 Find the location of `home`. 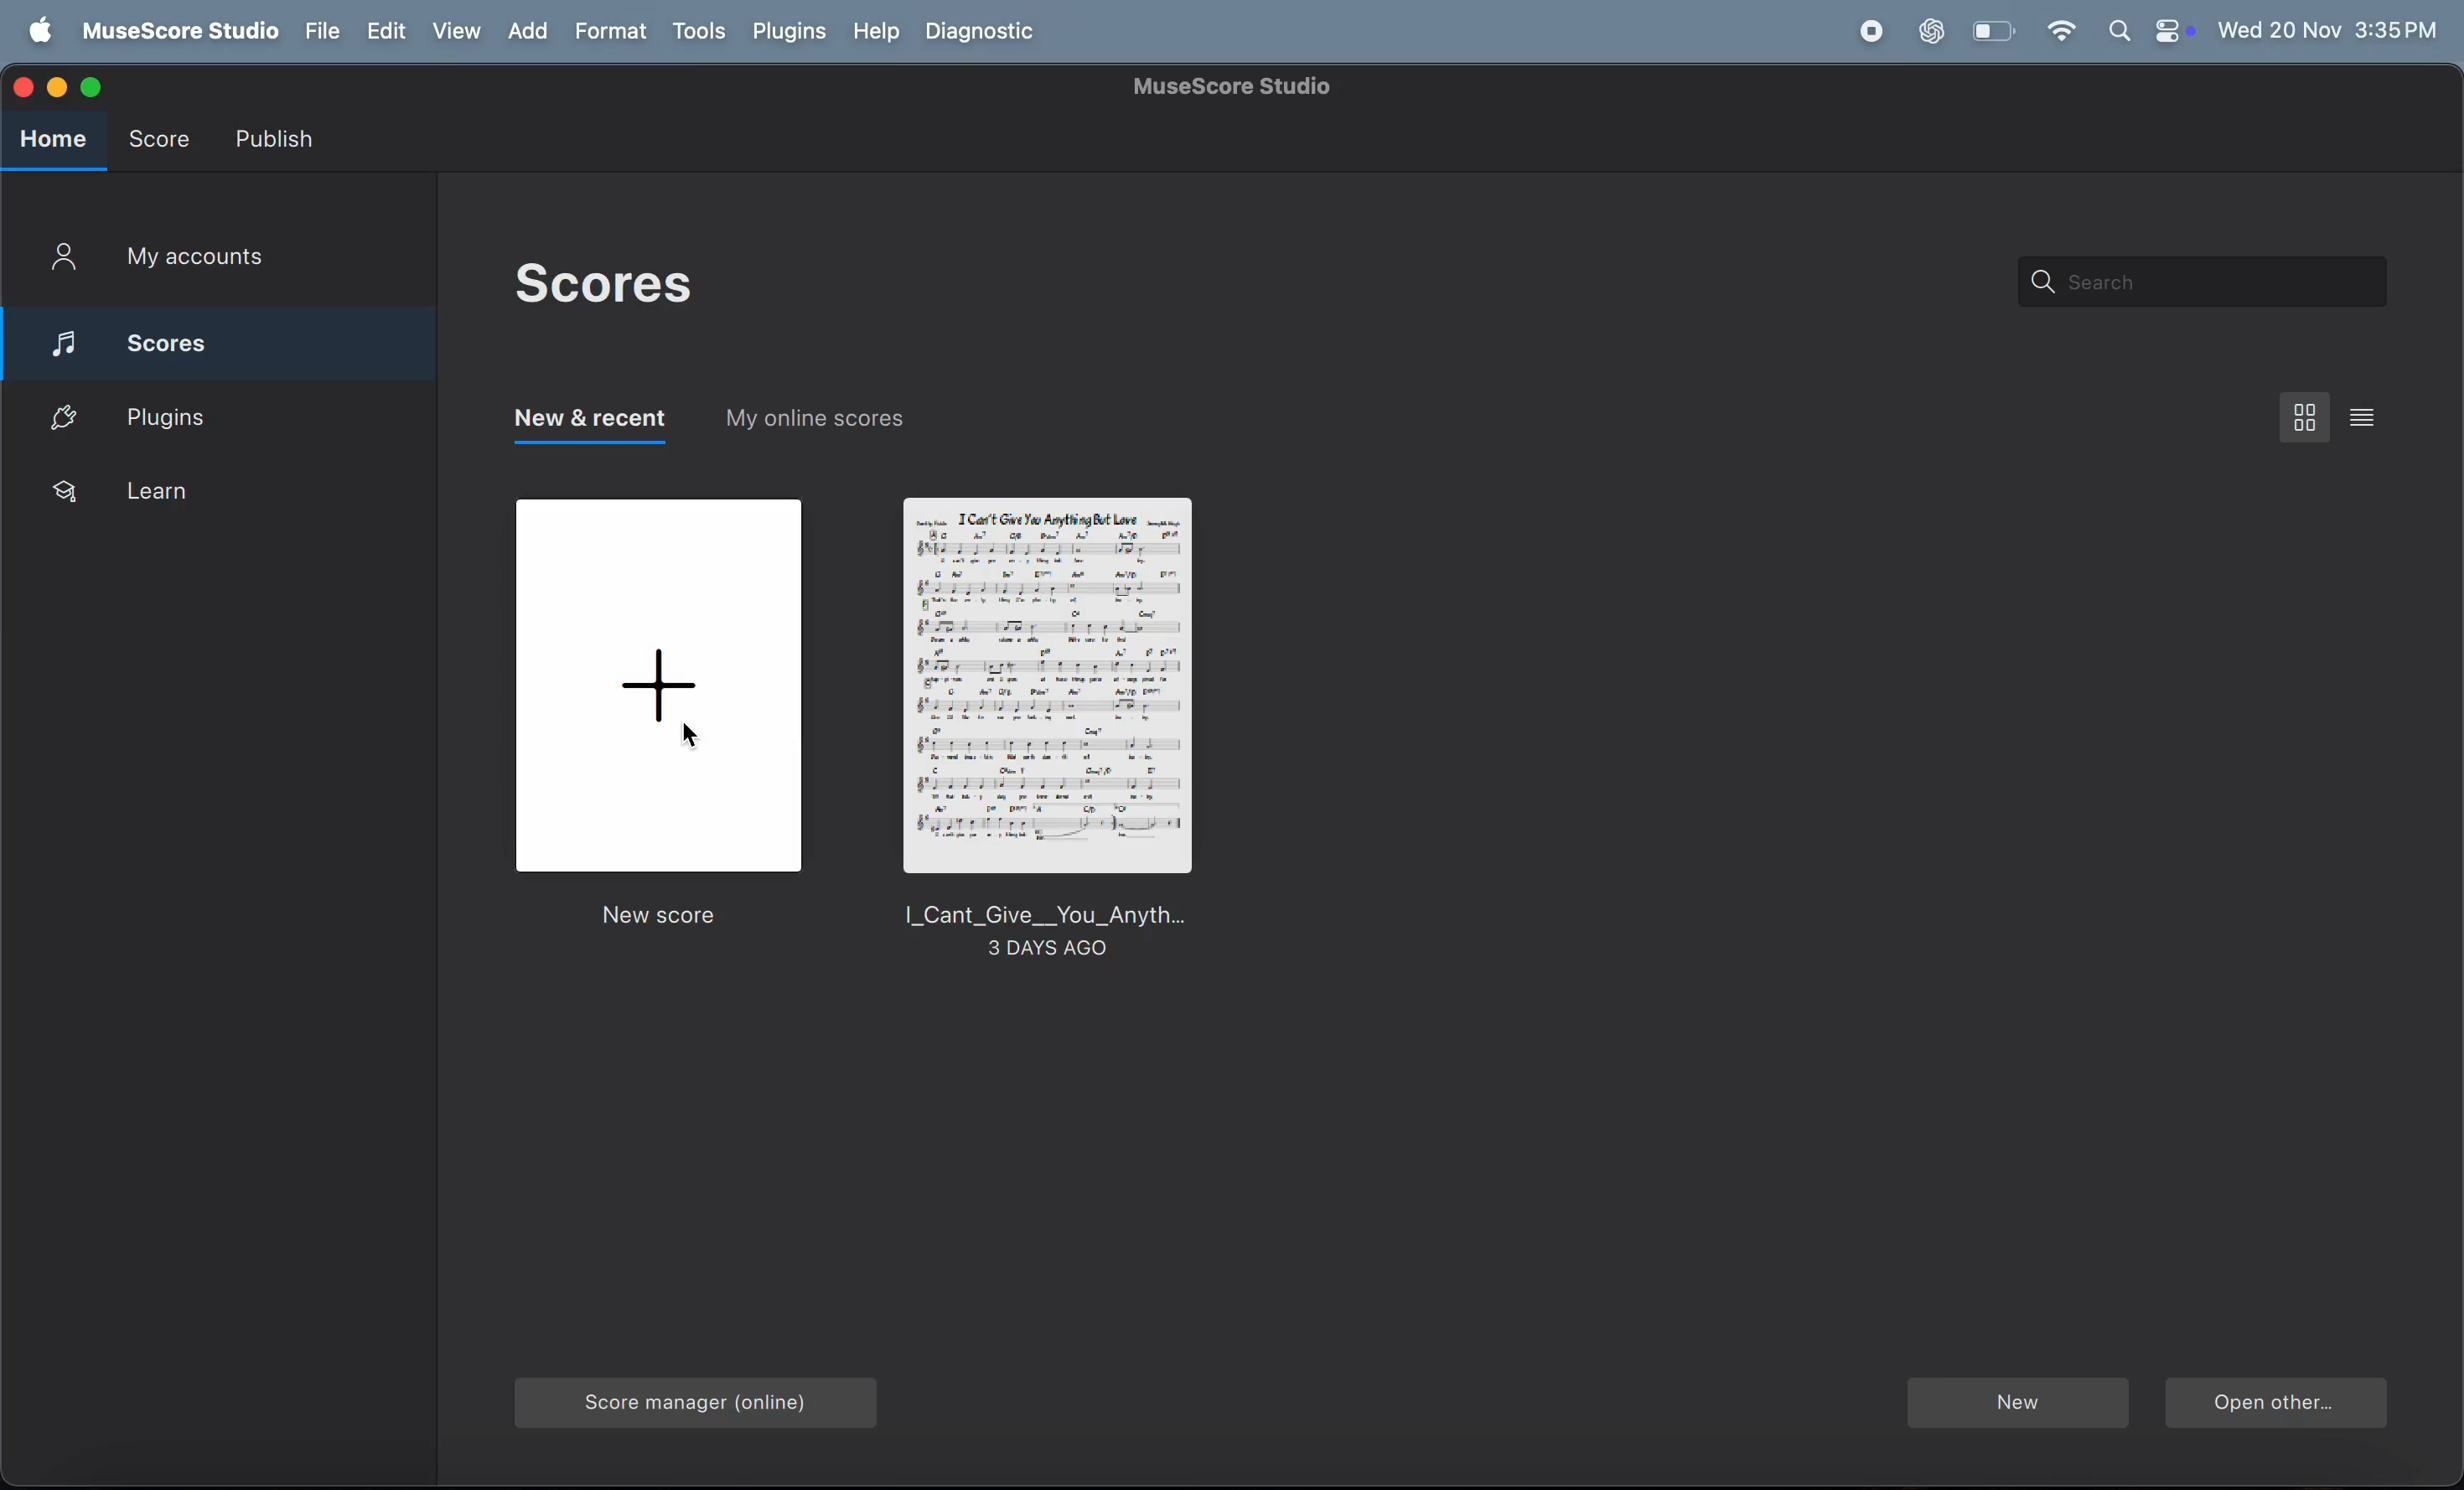

home is located at coordinates (54, 140).